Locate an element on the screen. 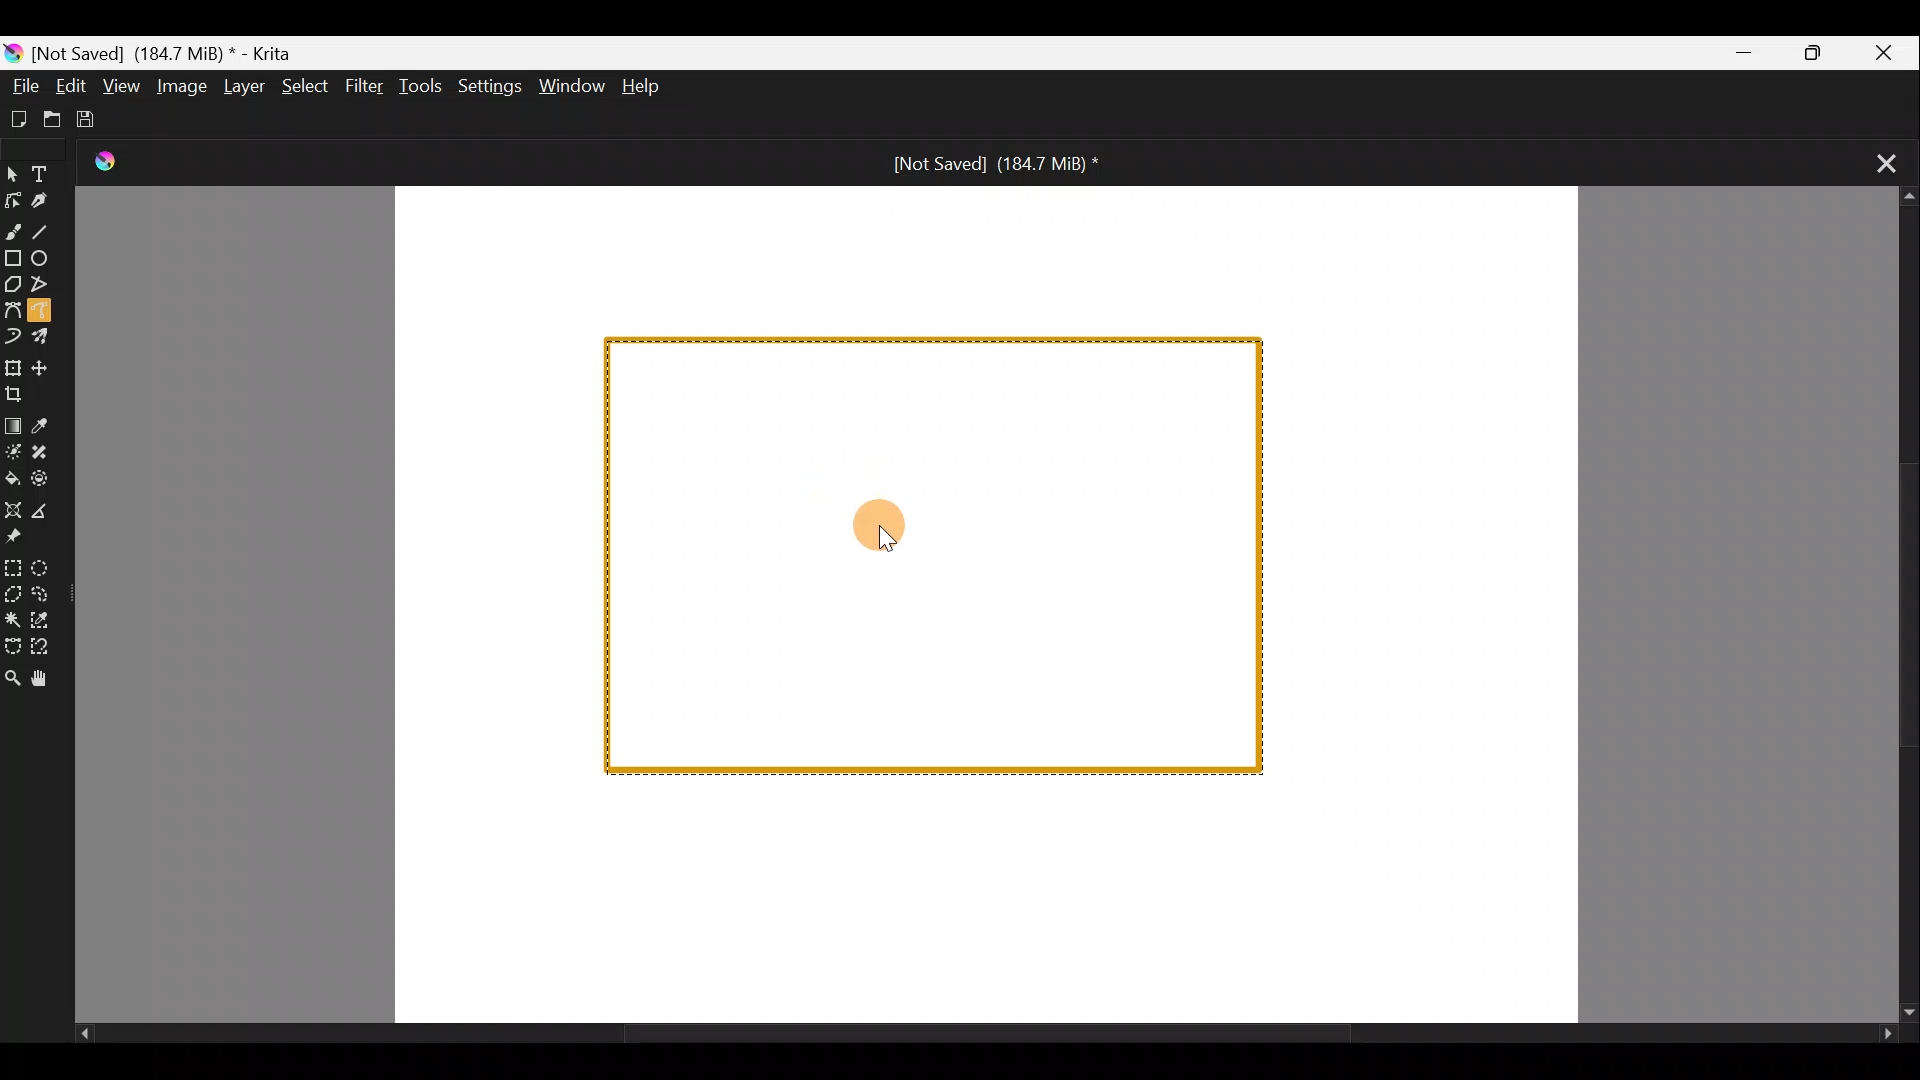  Tools is located at coordinates (420, 86).